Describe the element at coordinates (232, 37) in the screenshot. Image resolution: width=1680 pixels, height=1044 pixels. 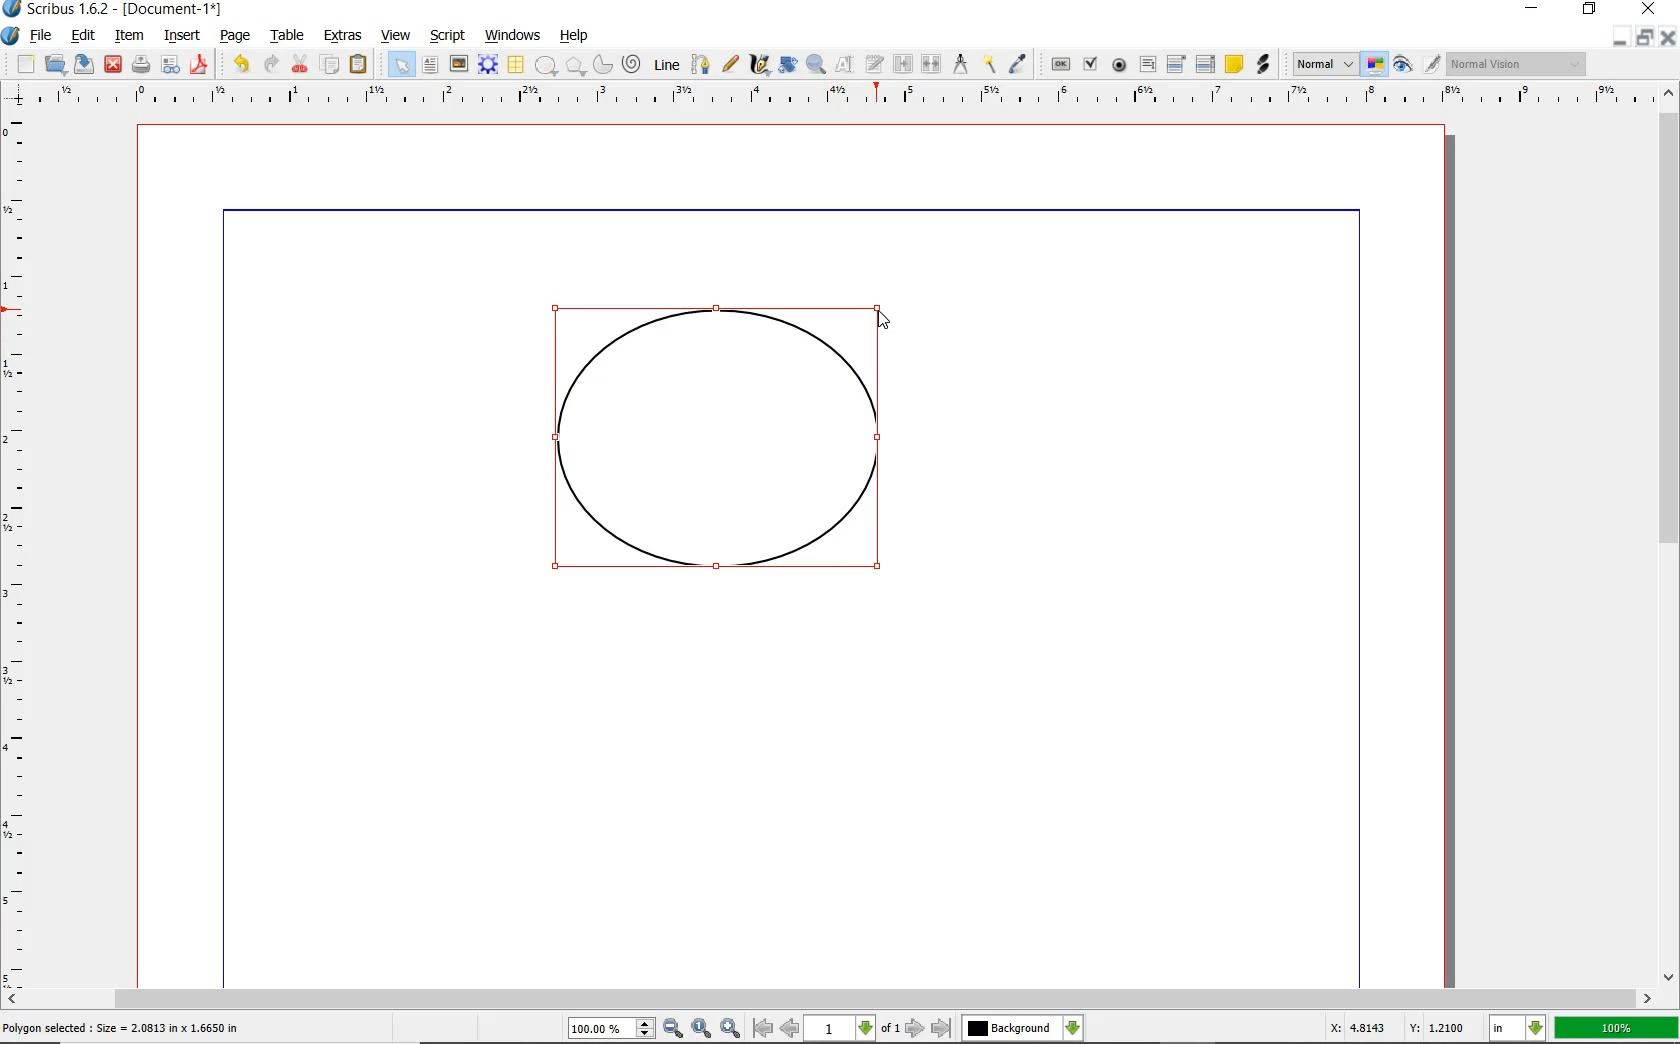
I see `PAGE` at that location.